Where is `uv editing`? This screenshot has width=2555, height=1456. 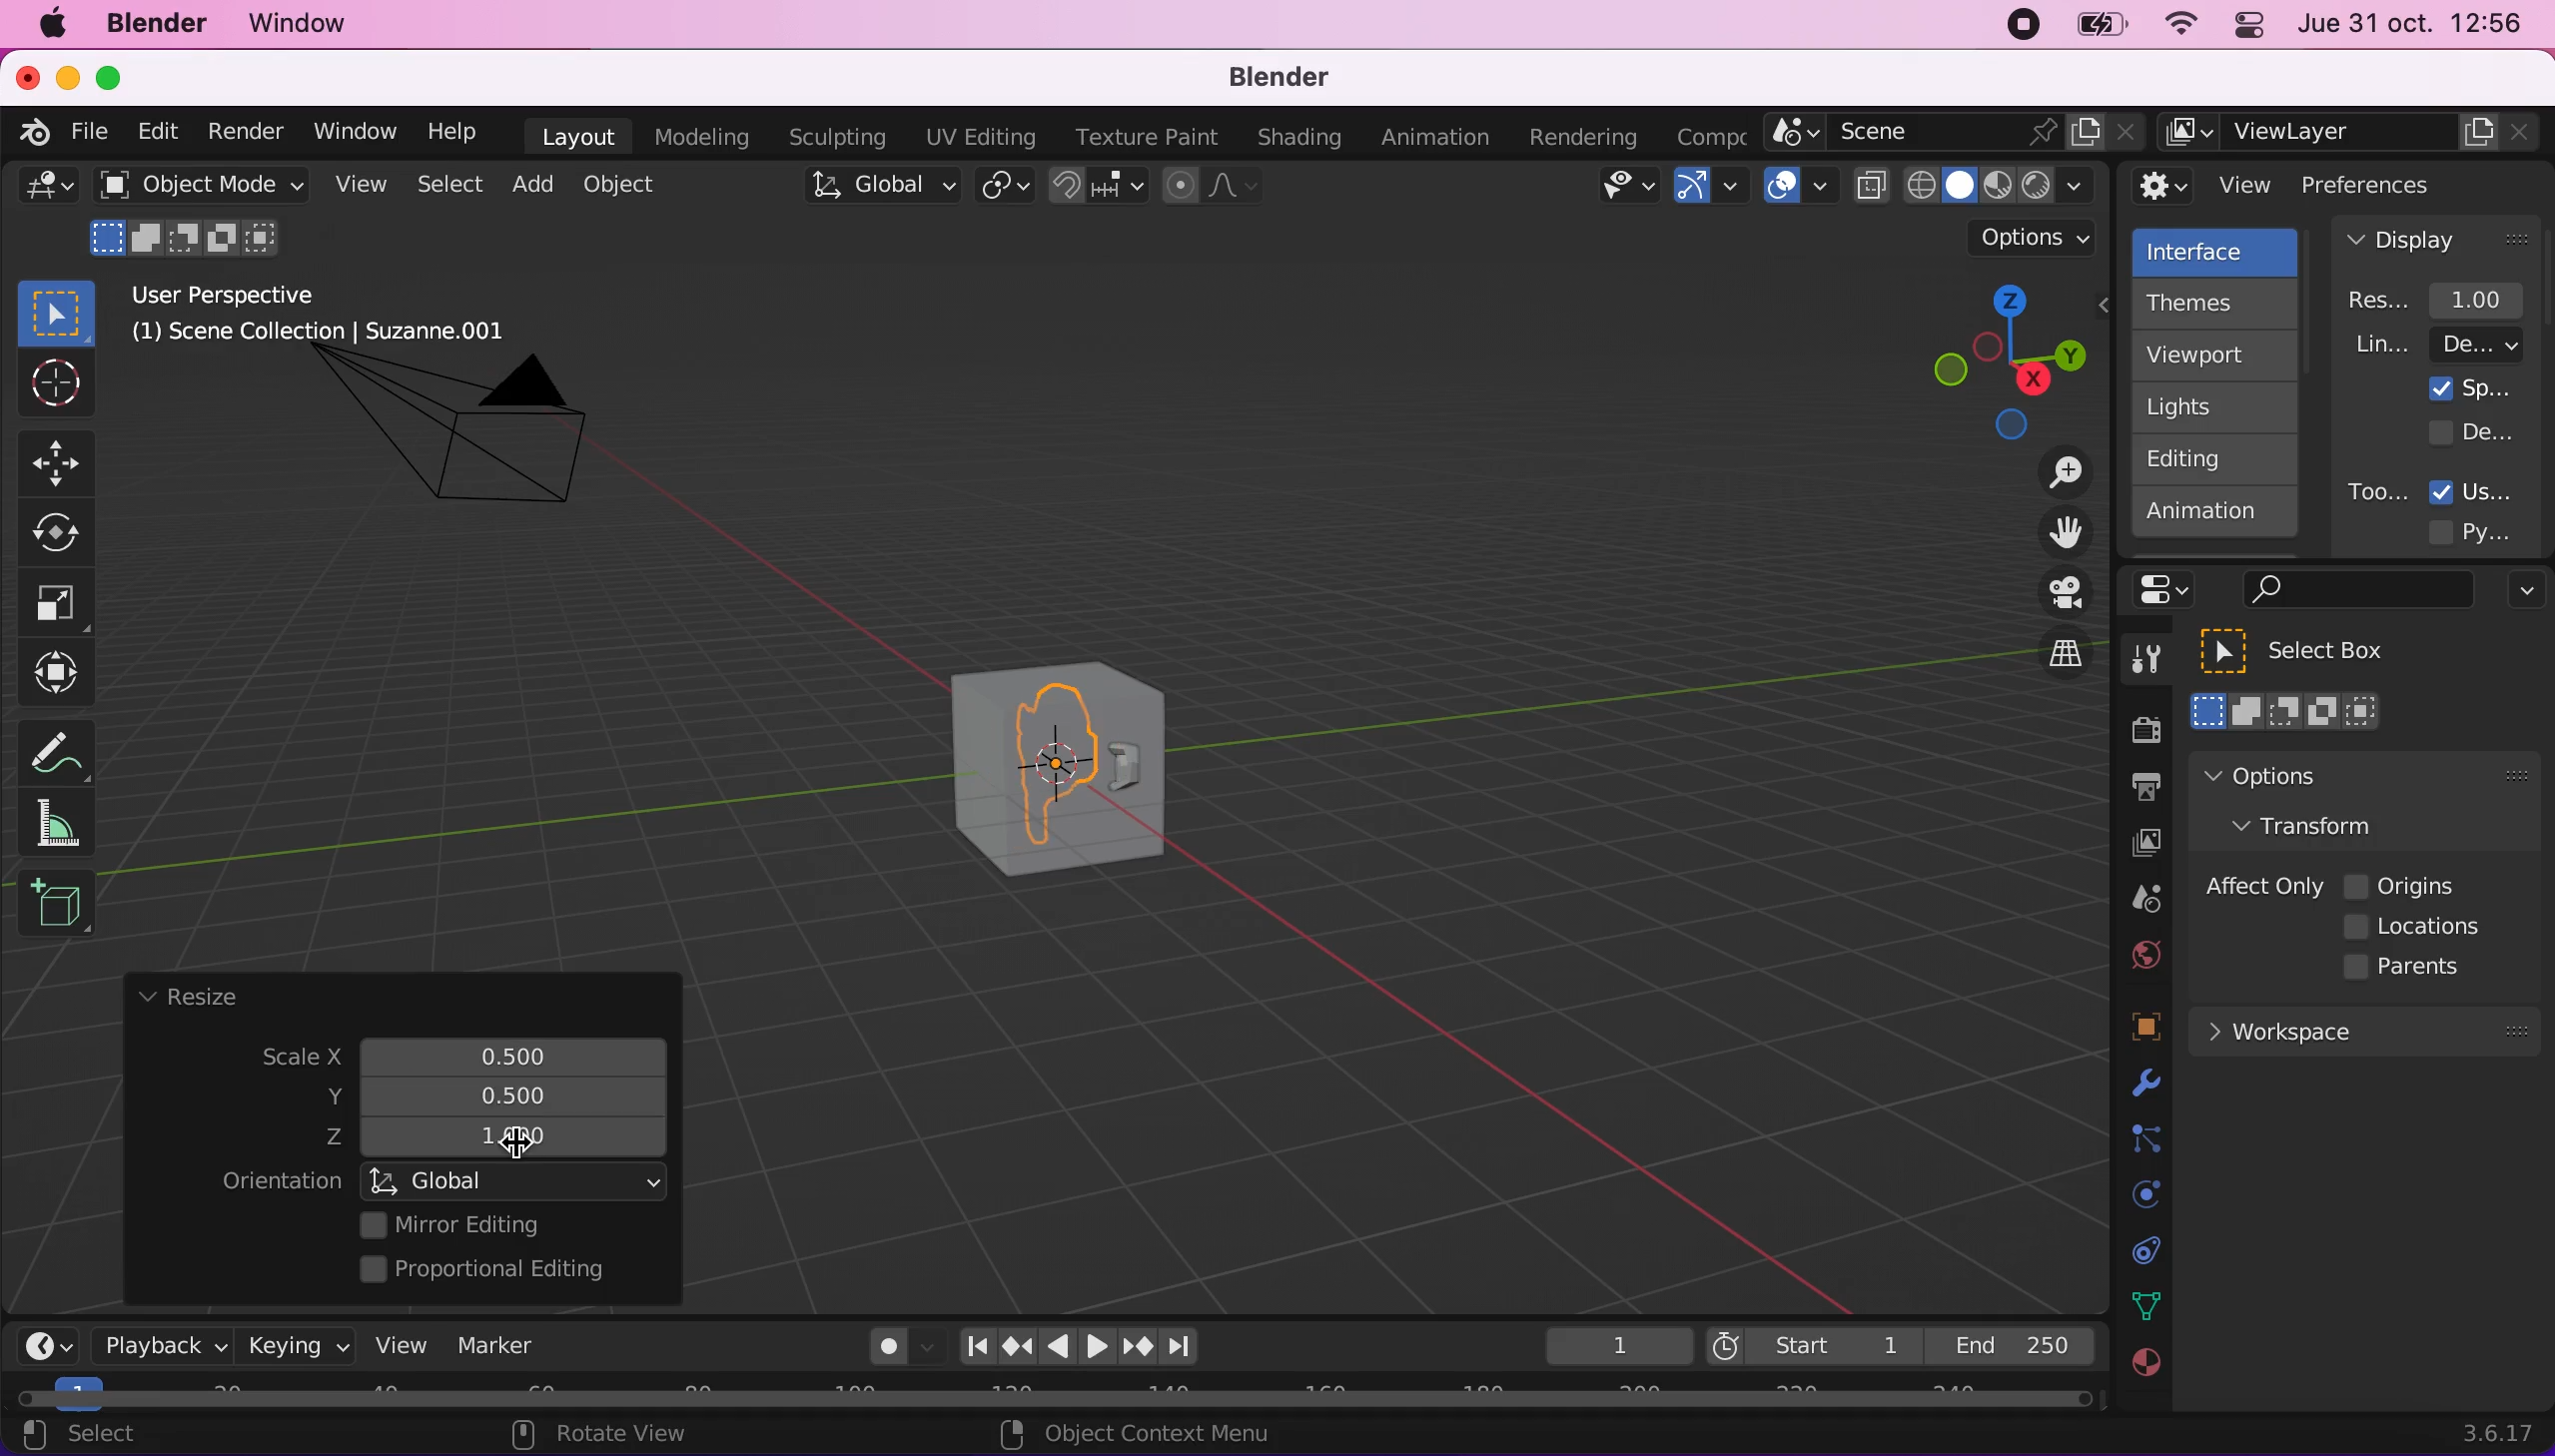
uv editing is located at coordinates (979, 137).